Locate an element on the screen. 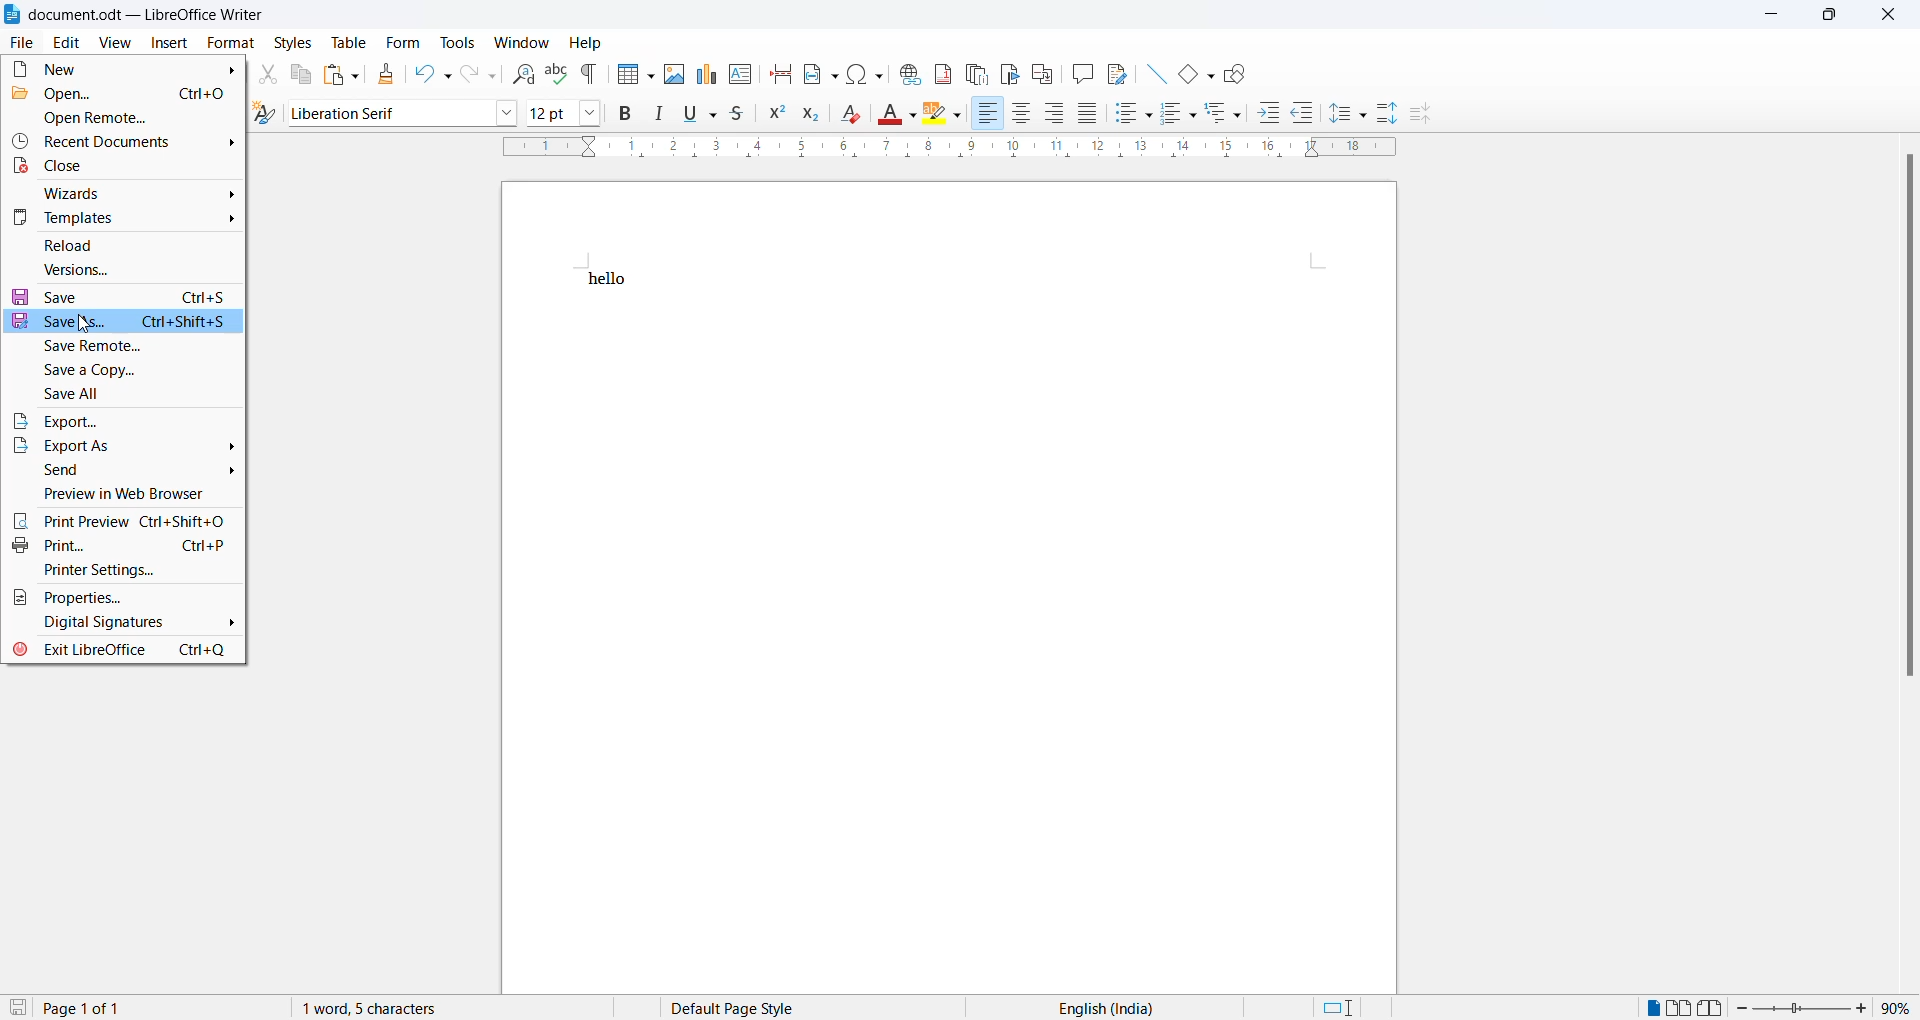  Insert chart is located at coordinates (703, 74).